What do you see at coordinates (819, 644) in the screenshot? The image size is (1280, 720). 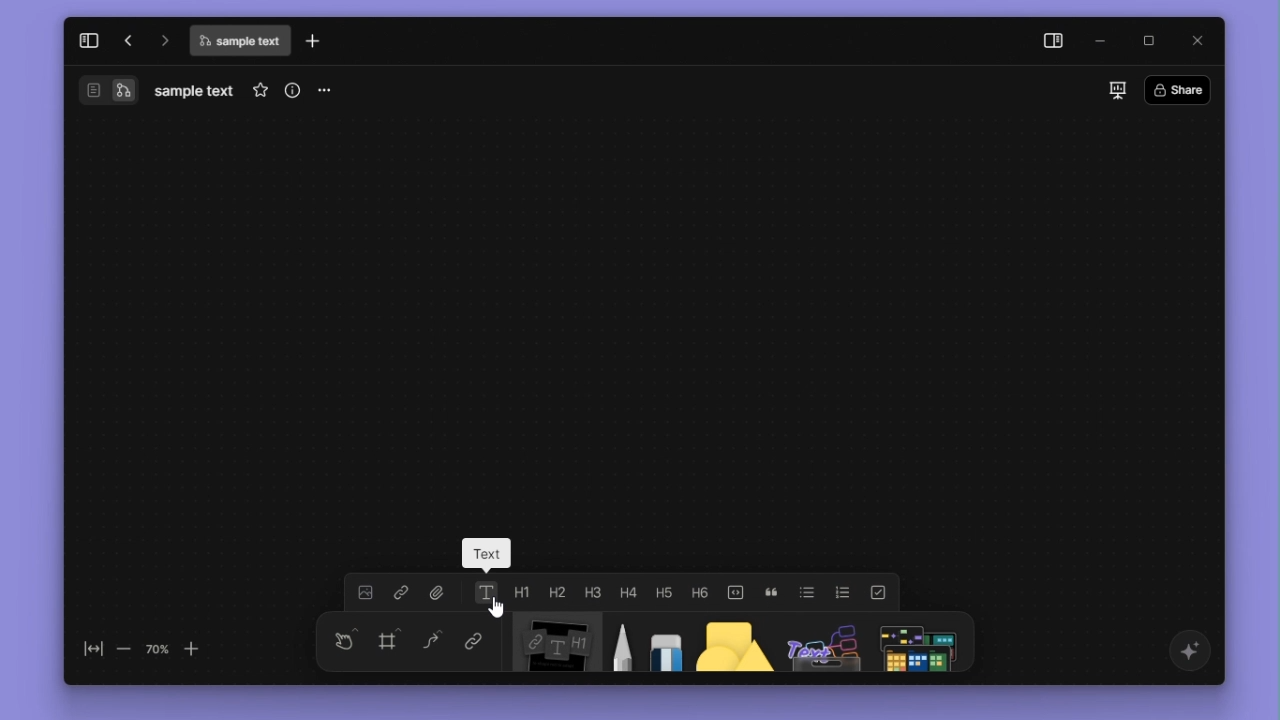 I see `others` at bounding box center [819, 644].